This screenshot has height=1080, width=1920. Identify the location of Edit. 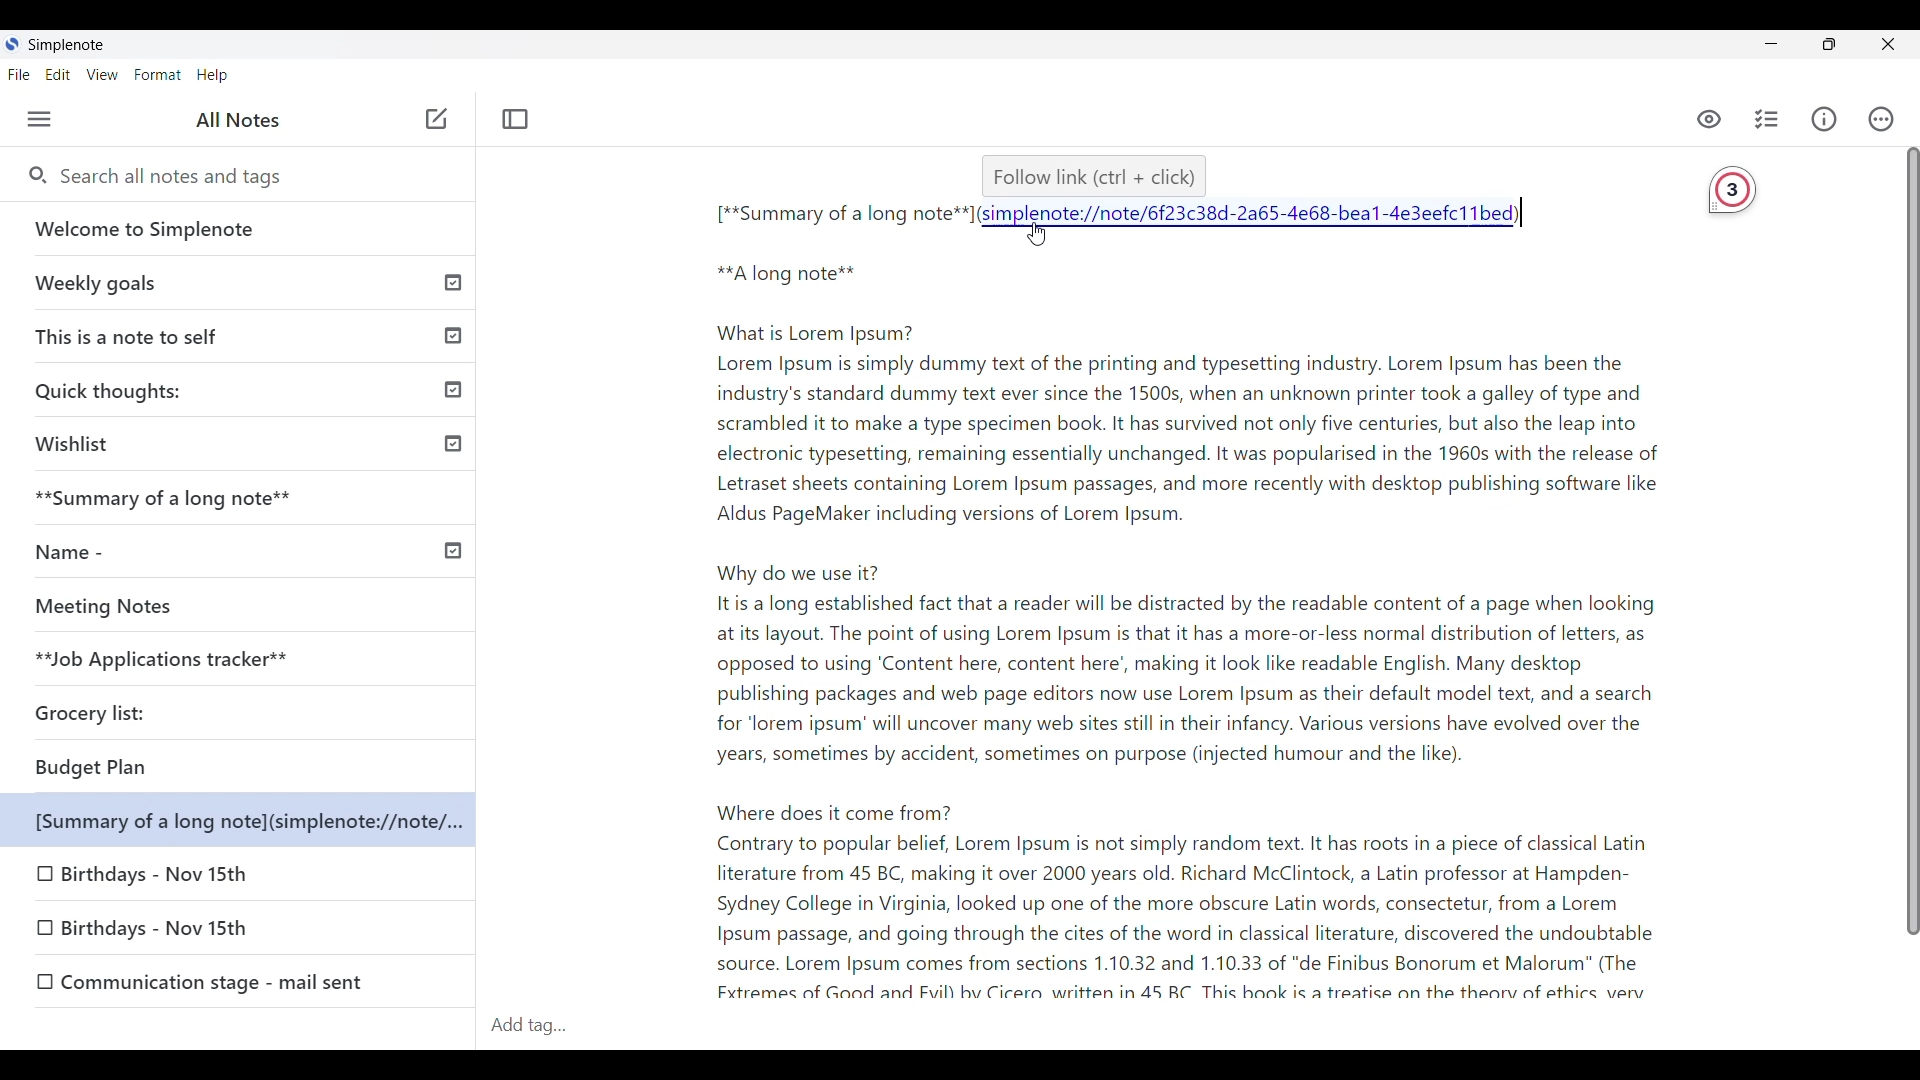
(58, 75).